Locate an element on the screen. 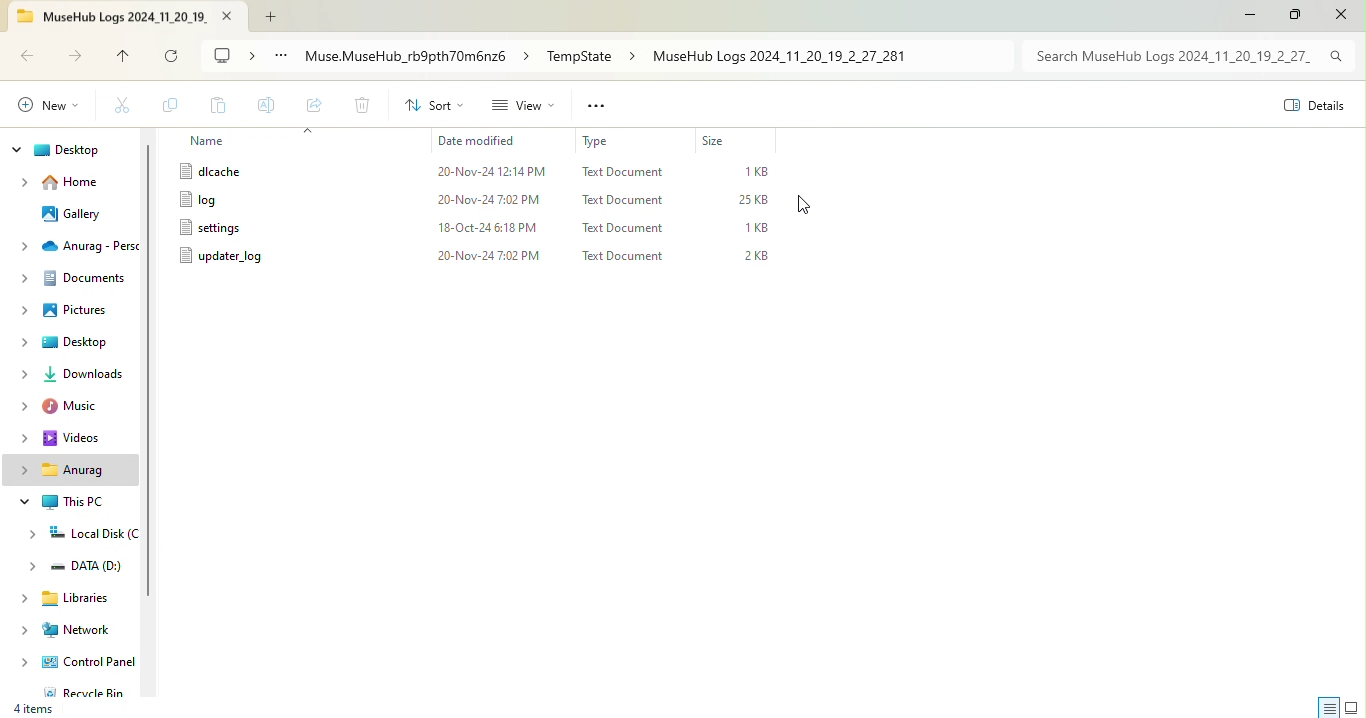  Gallery is located at coordinates (69, 217).